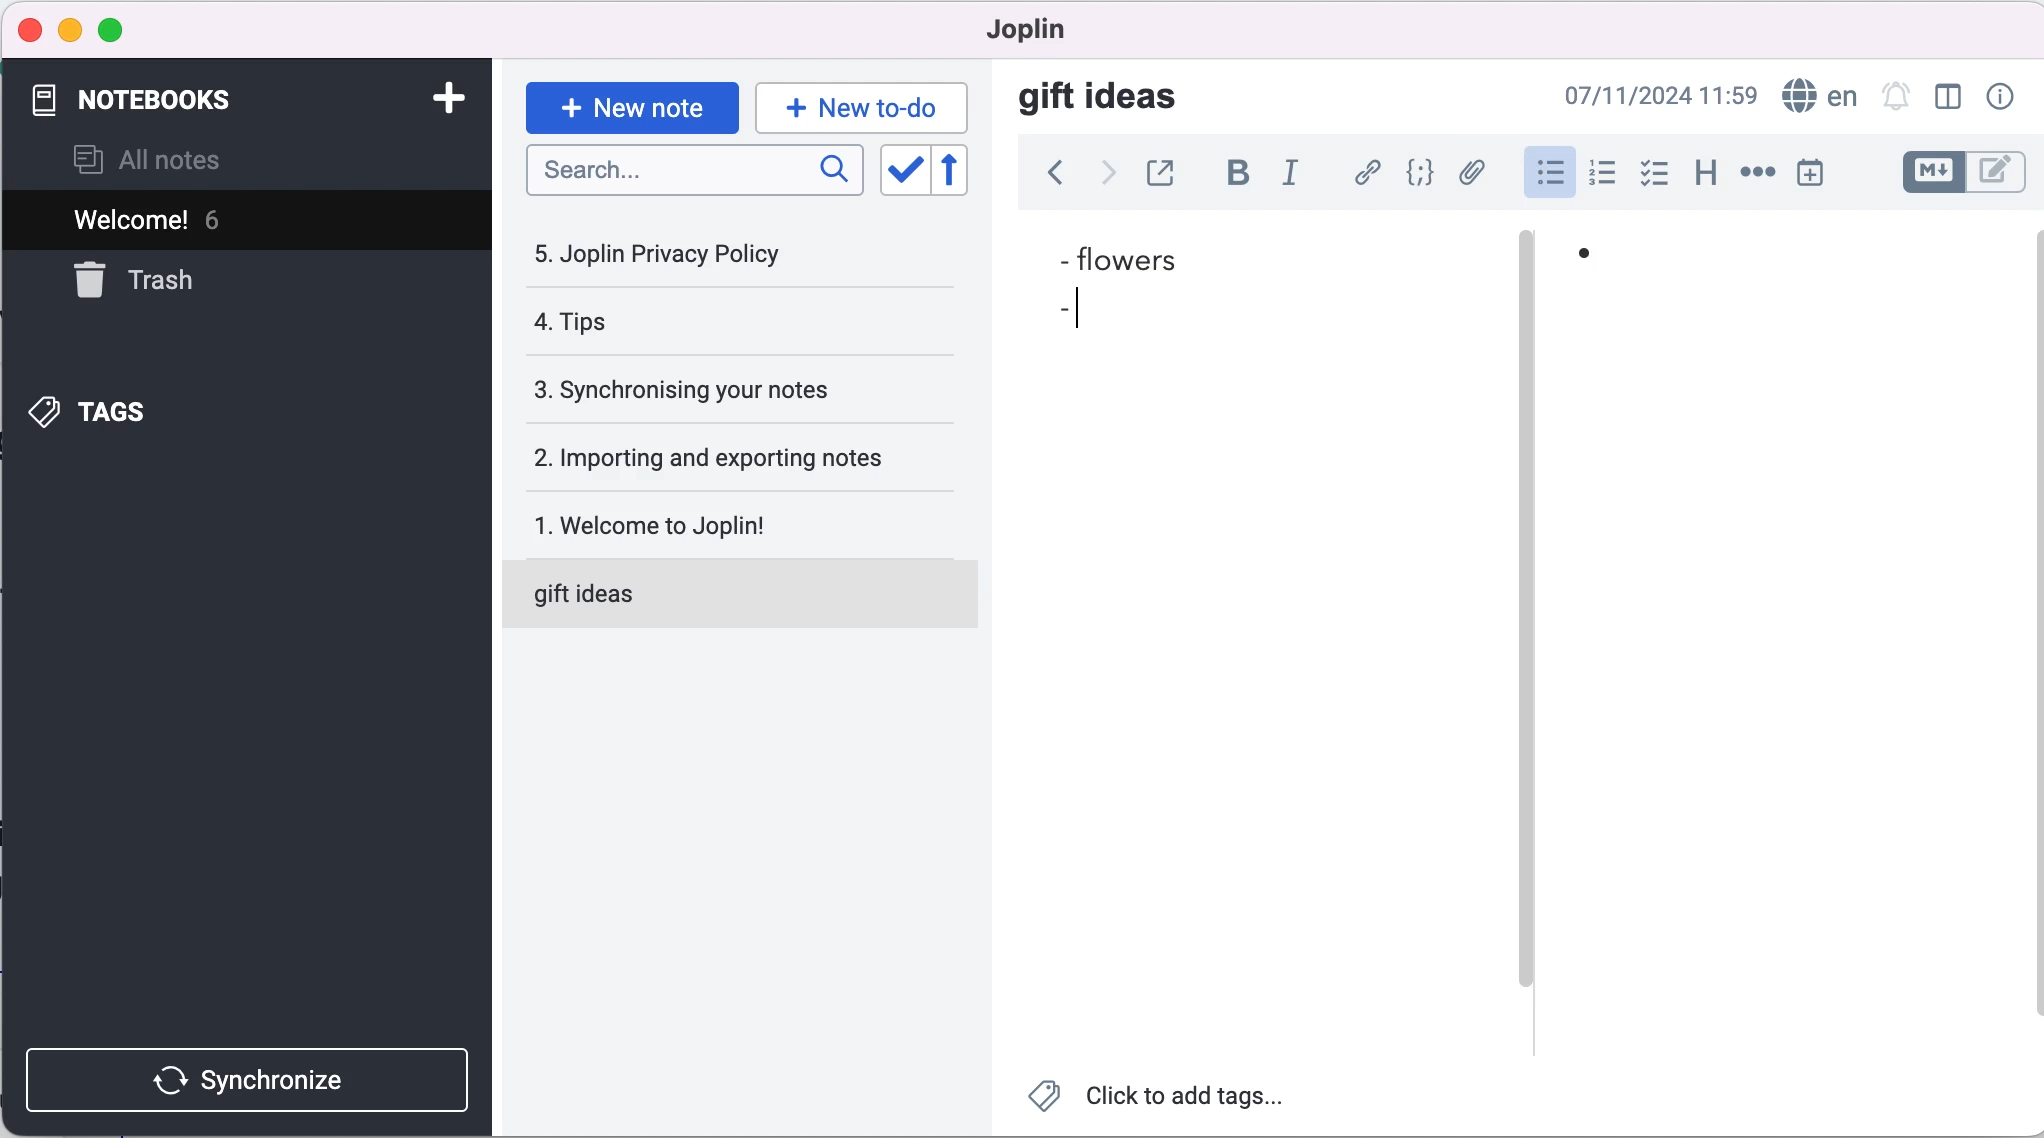 The image size is (2044, 1138). What do you see at coordinates (1525, 298) in the screenshot?
I see `vertical slider` at bounding box center [1525, 298].